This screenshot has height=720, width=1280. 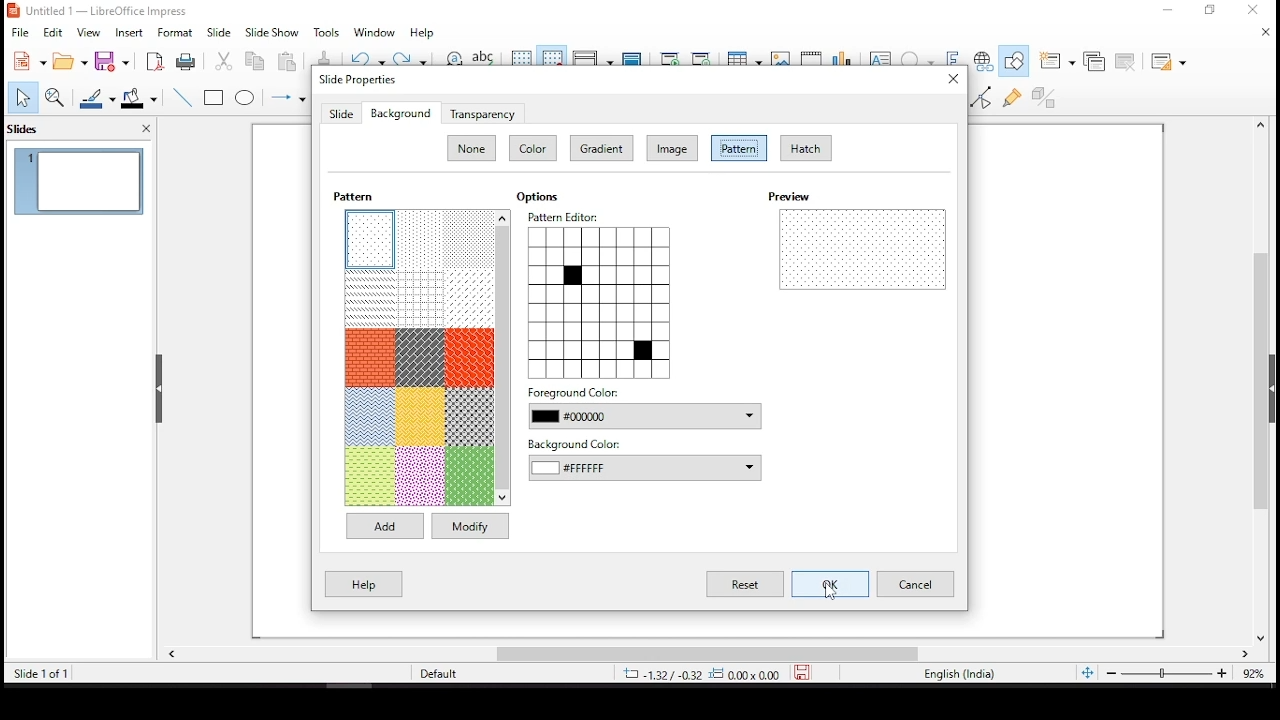 What do you see at coordinates (482, 112) in the screenshot?
I see `transparency` at bounding box center [482, 112].